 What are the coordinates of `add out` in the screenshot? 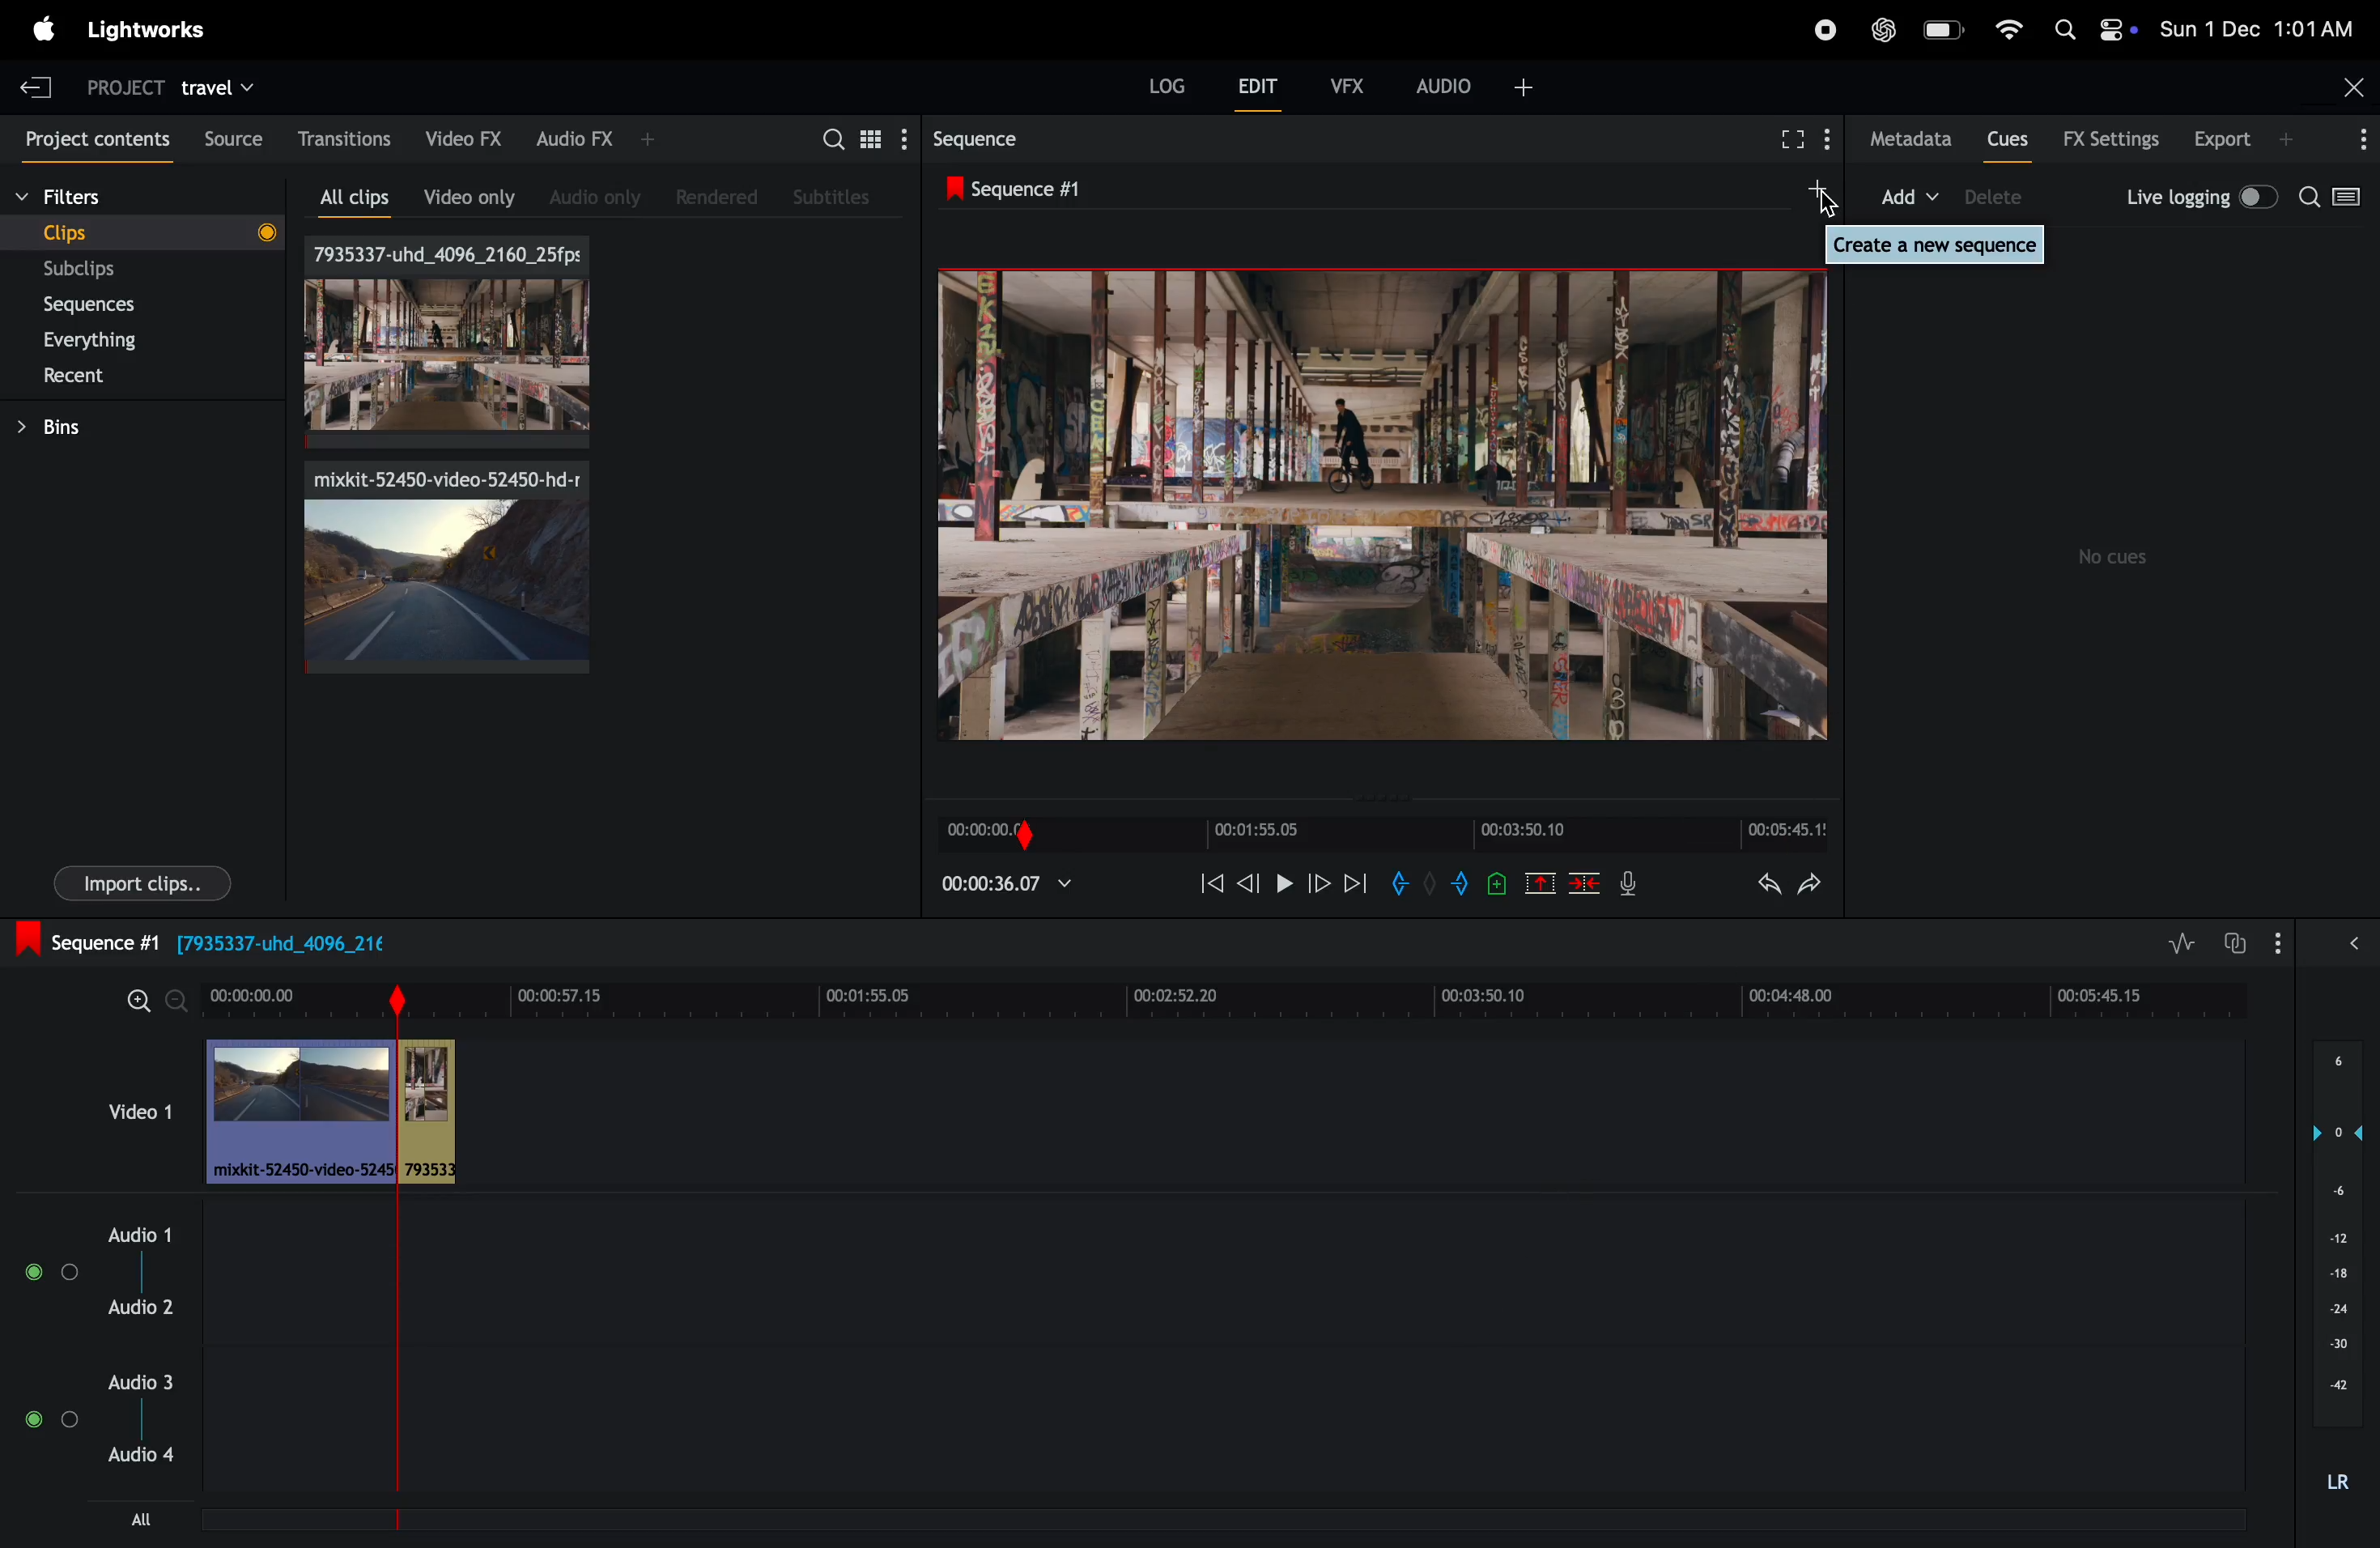 It's located at (1460, 882).